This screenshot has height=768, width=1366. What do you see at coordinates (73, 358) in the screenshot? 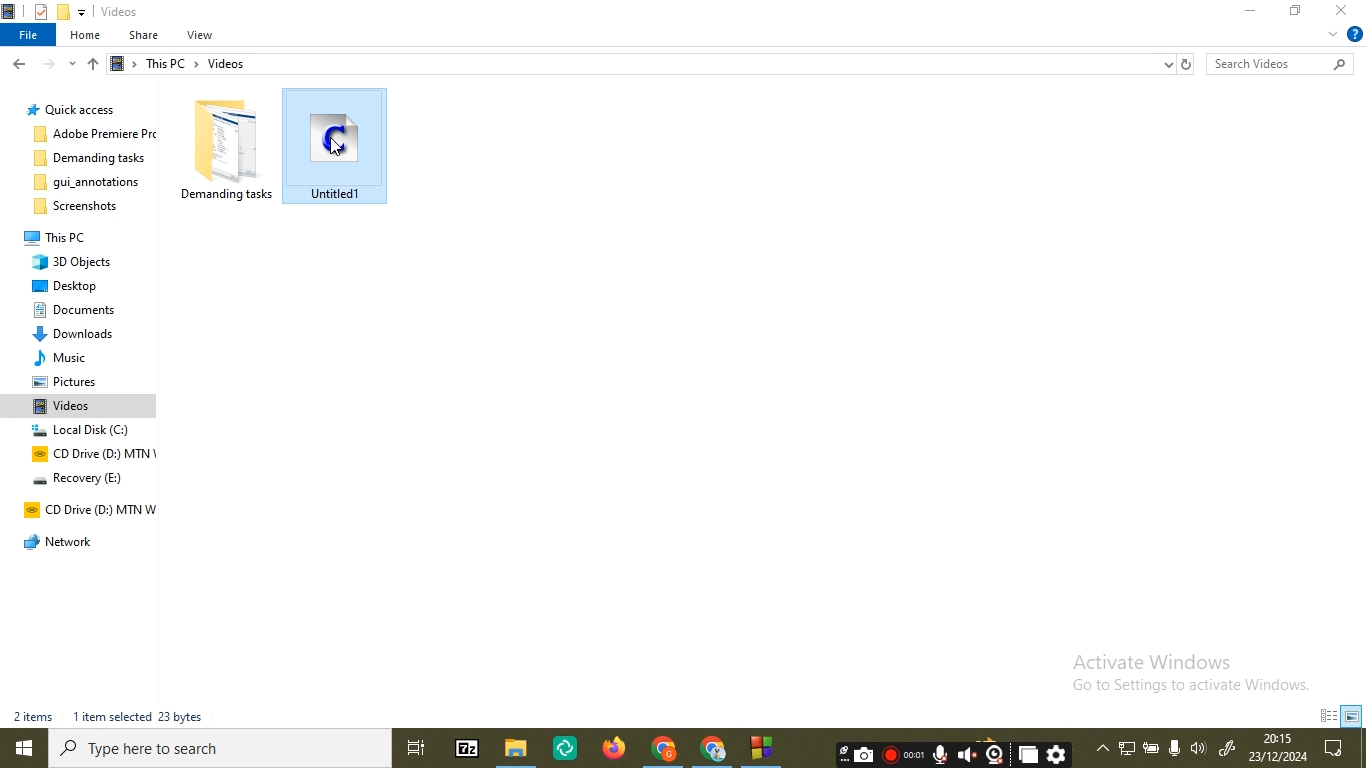
I see `folder` at bounding box center [73, 358].